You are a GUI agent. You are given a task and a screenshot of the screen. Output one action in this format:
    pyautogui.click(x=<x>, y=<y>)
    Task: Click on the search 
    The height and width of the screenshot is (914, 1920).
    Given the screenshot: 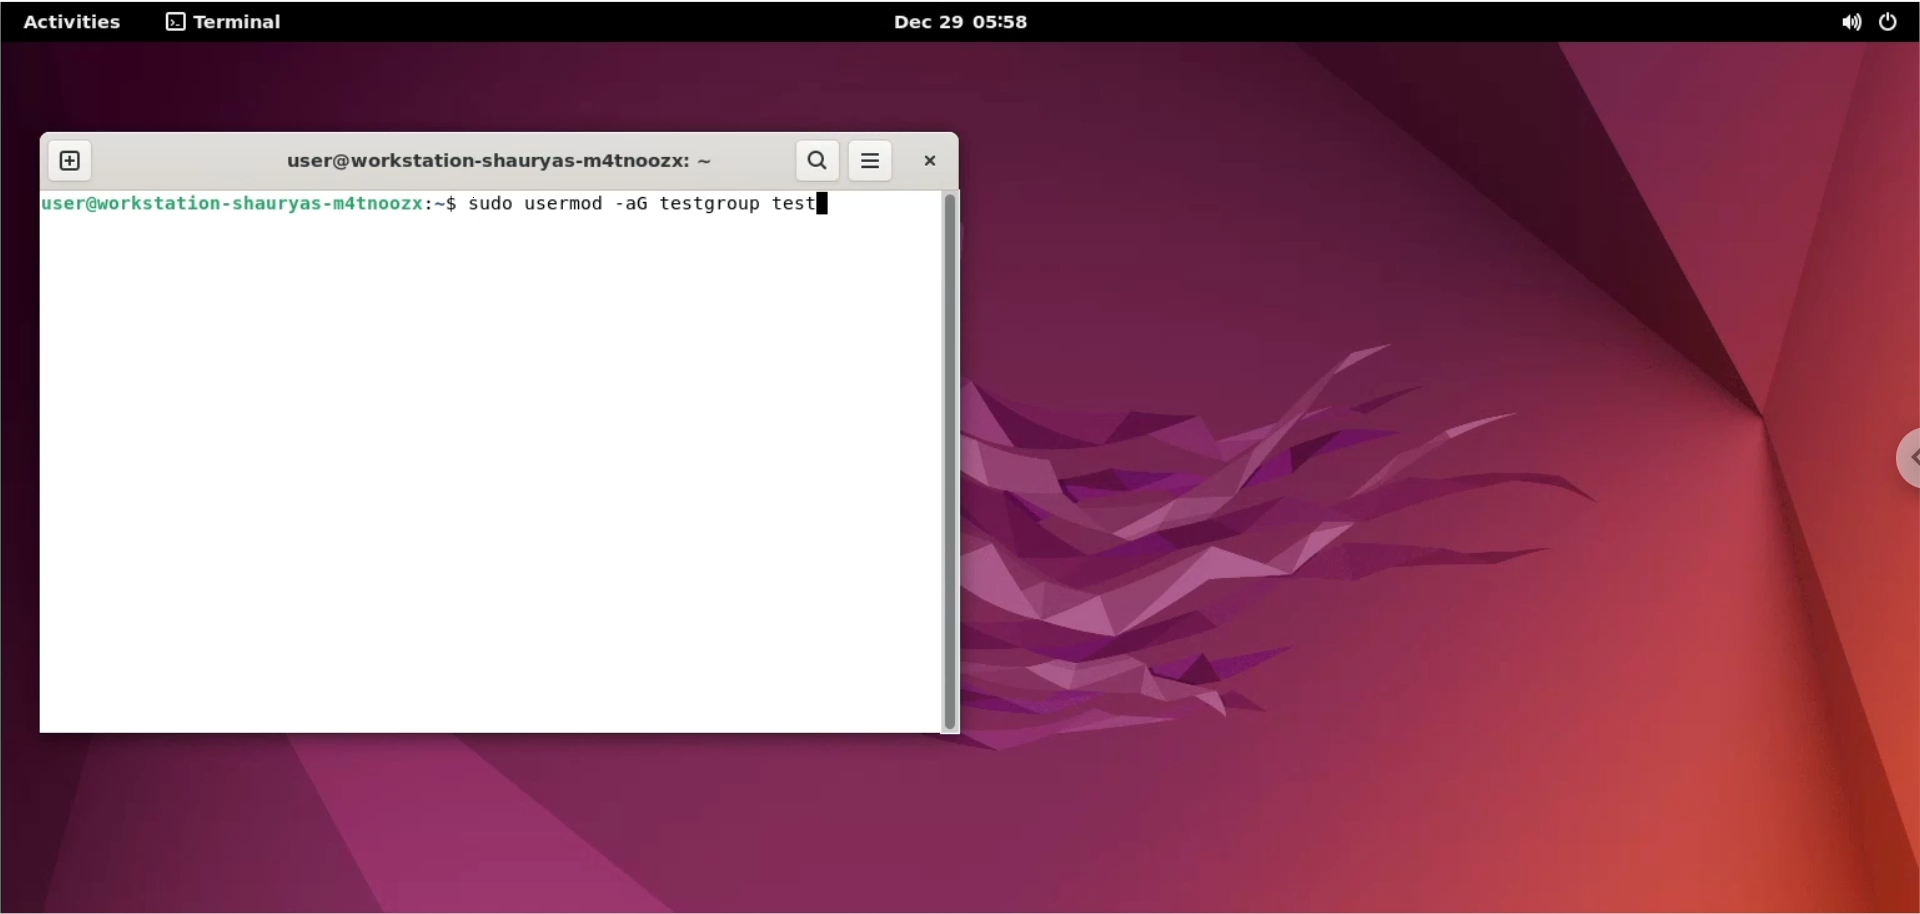 What is the action you would take?
    pyautogui.click(x=818, y=161)
    